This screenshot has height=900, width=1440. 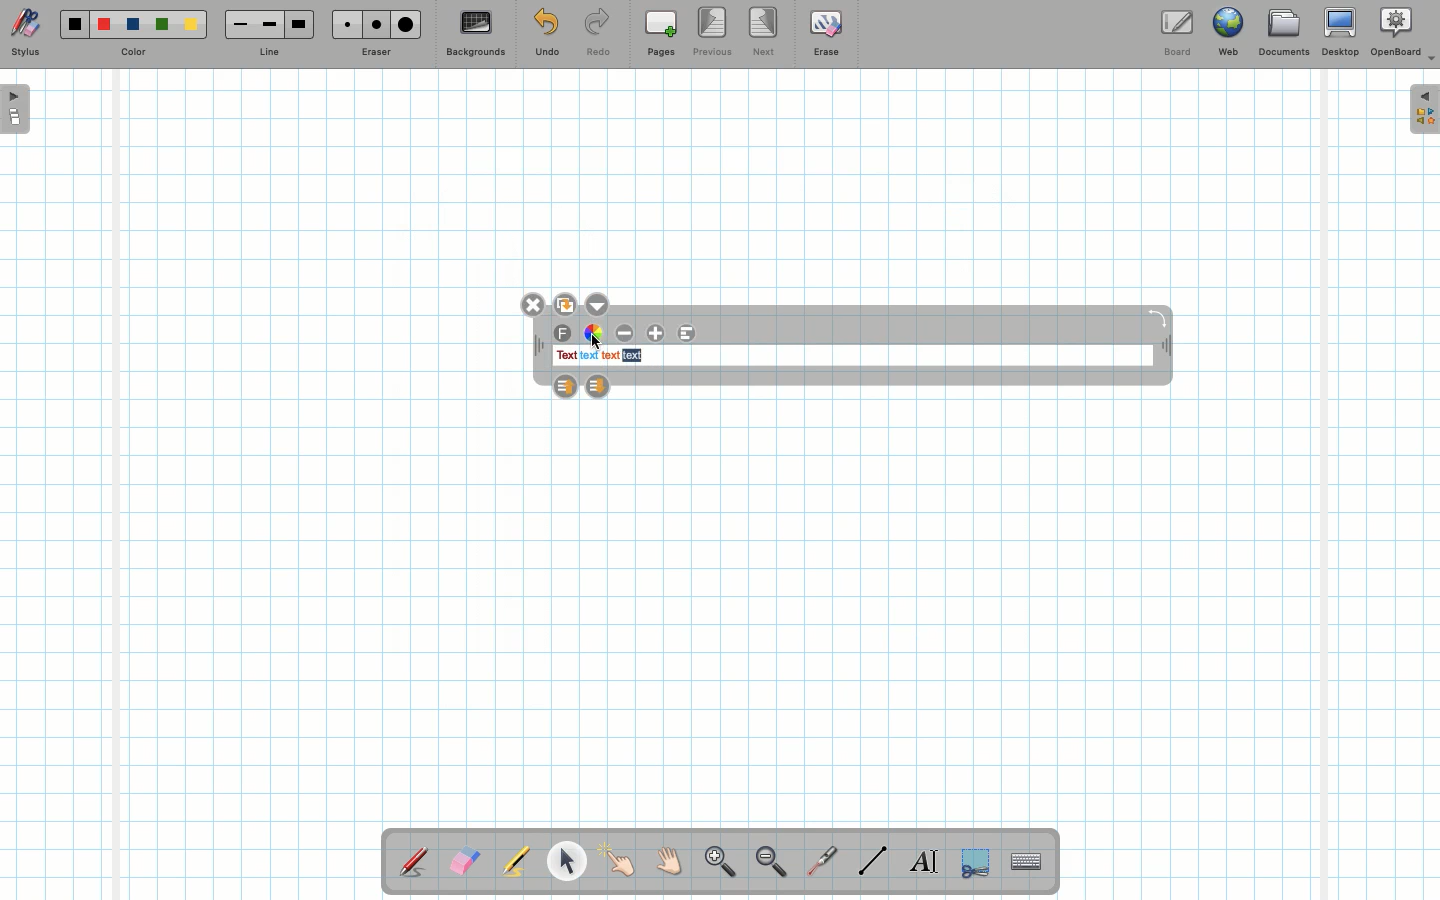 I want to click on Large eraser, so click(x=406, y=24).